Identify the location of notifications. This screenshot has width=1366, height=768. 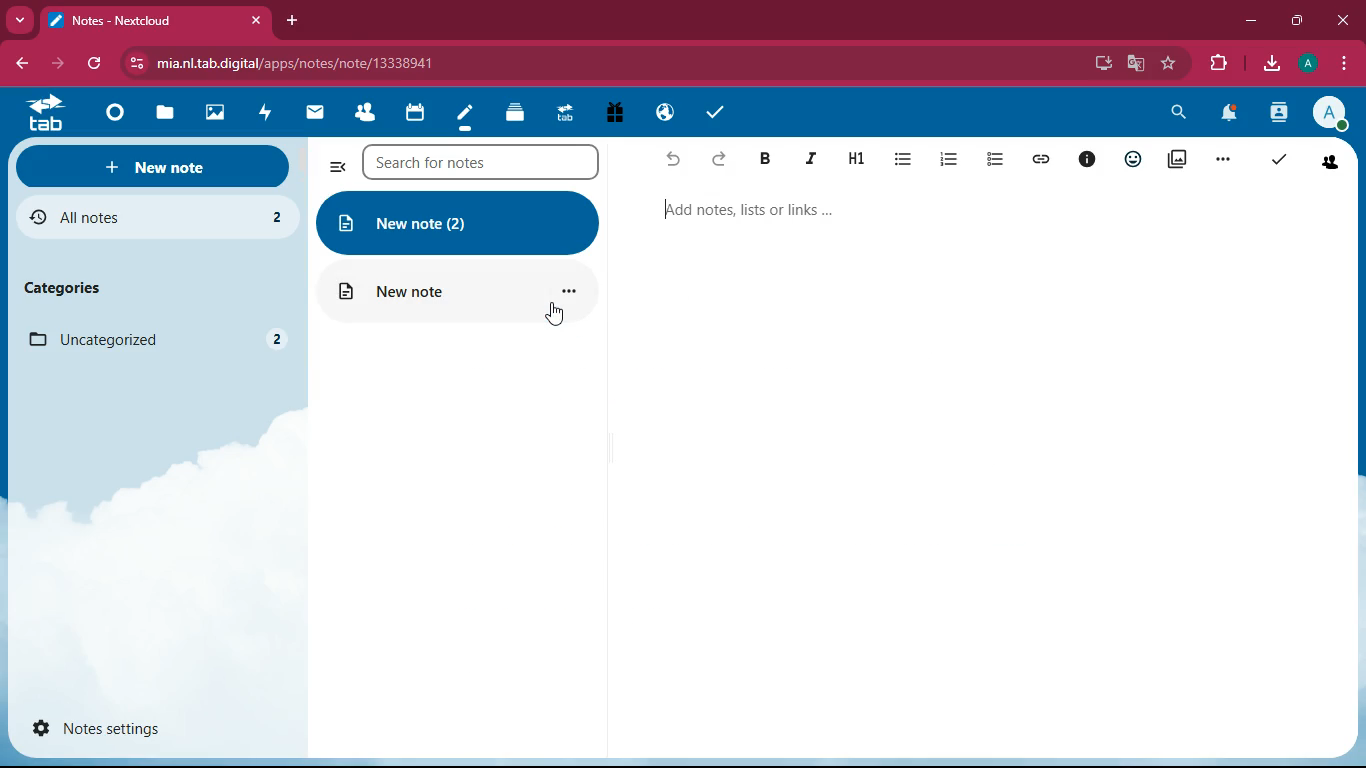
(1228, 115).